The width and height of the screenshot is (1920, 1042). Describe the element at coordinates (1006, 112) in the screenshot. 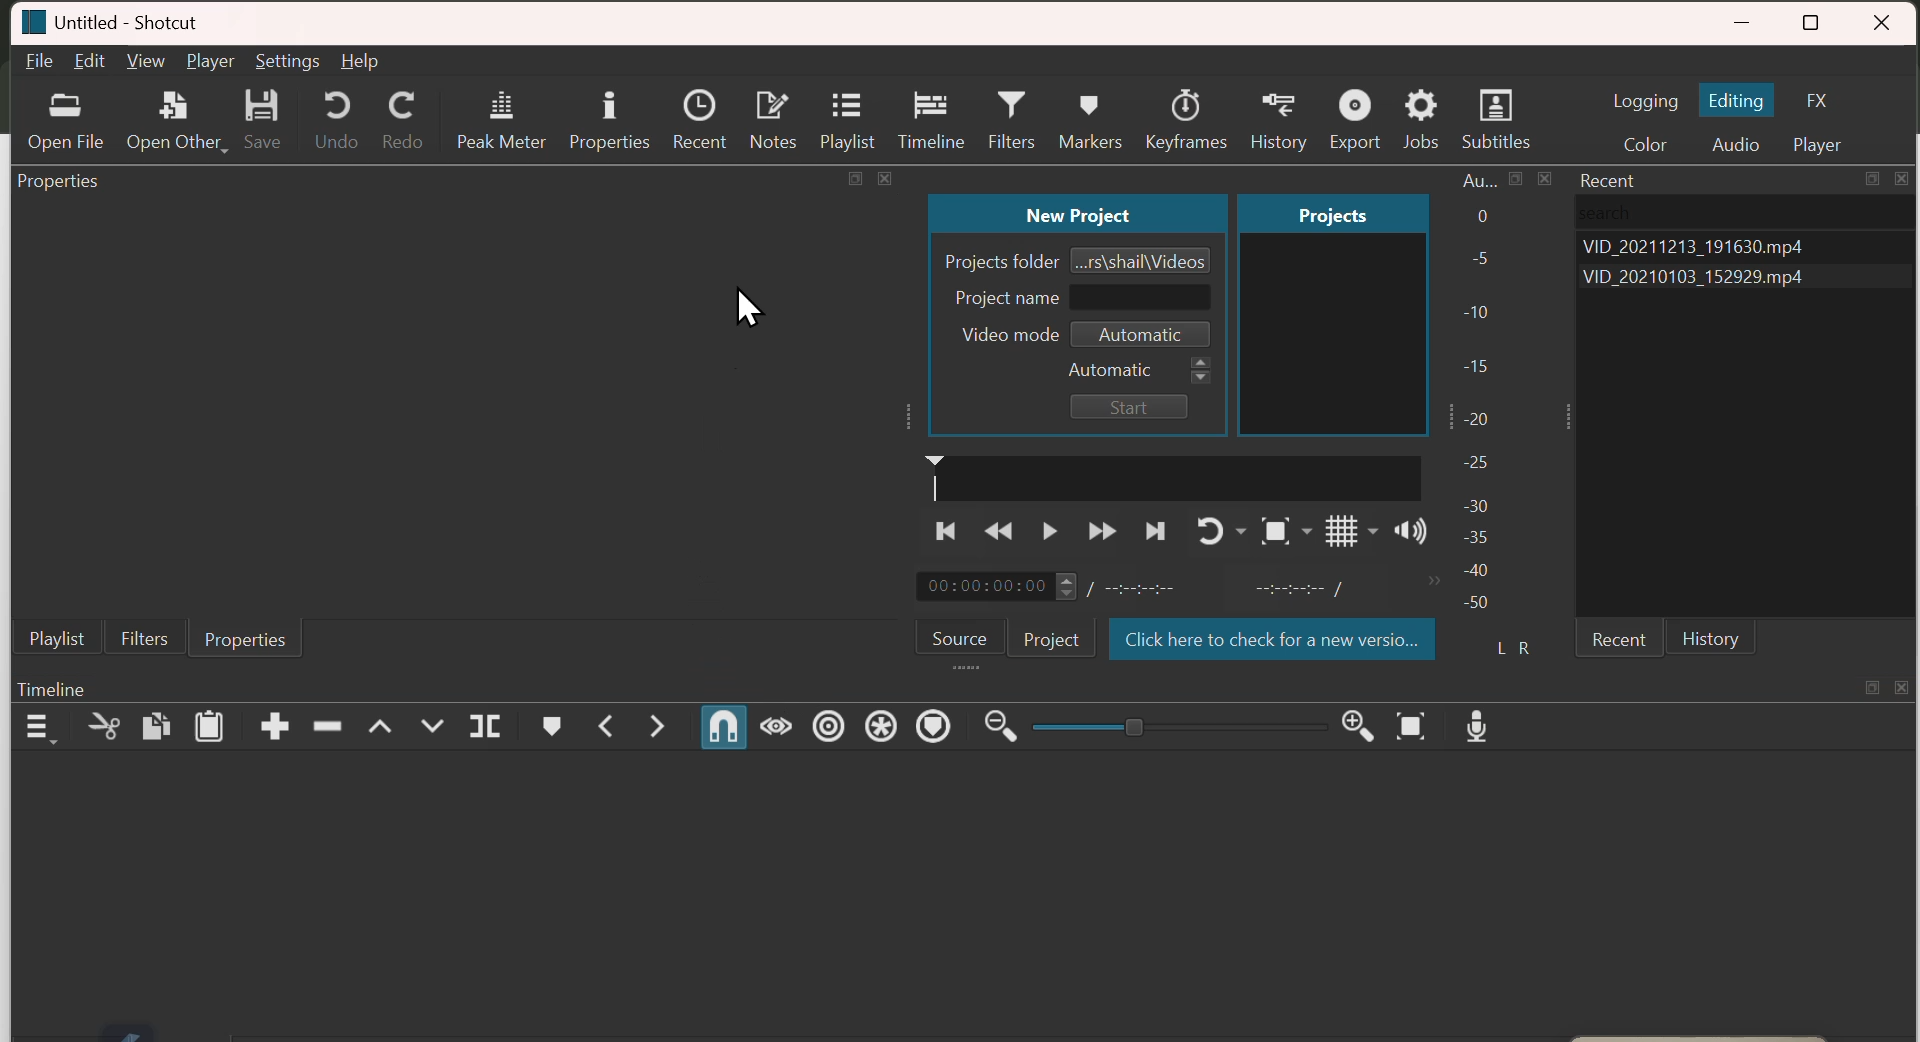

I see `philtres` at that location.